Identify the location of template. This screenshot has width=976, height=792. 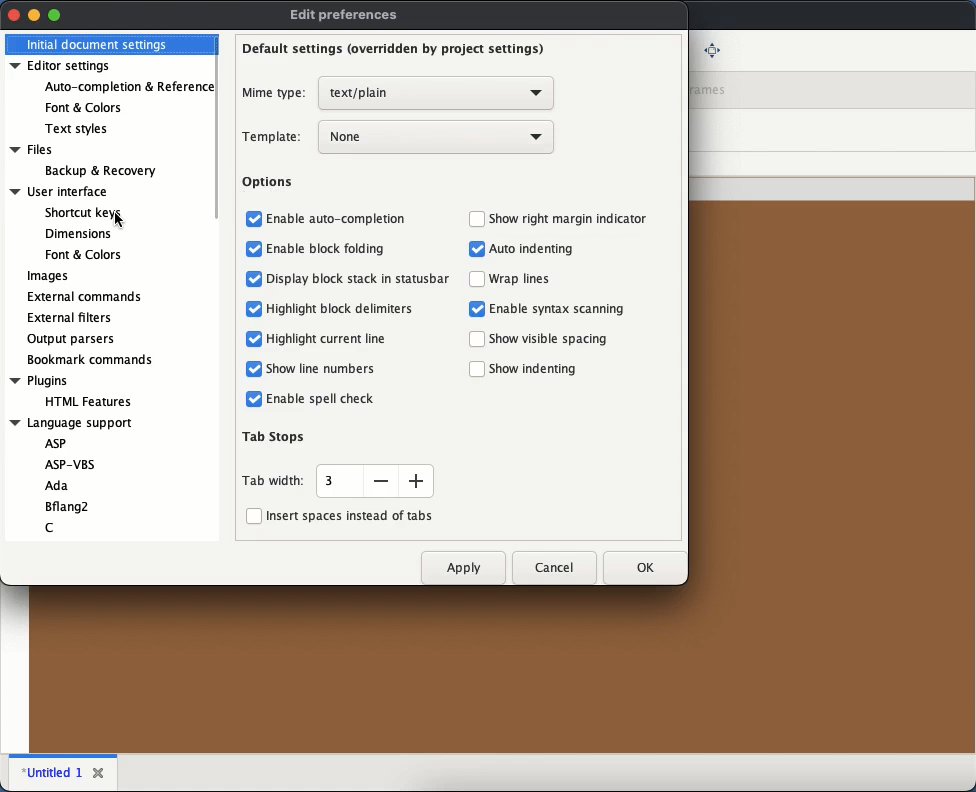
(273, 136).